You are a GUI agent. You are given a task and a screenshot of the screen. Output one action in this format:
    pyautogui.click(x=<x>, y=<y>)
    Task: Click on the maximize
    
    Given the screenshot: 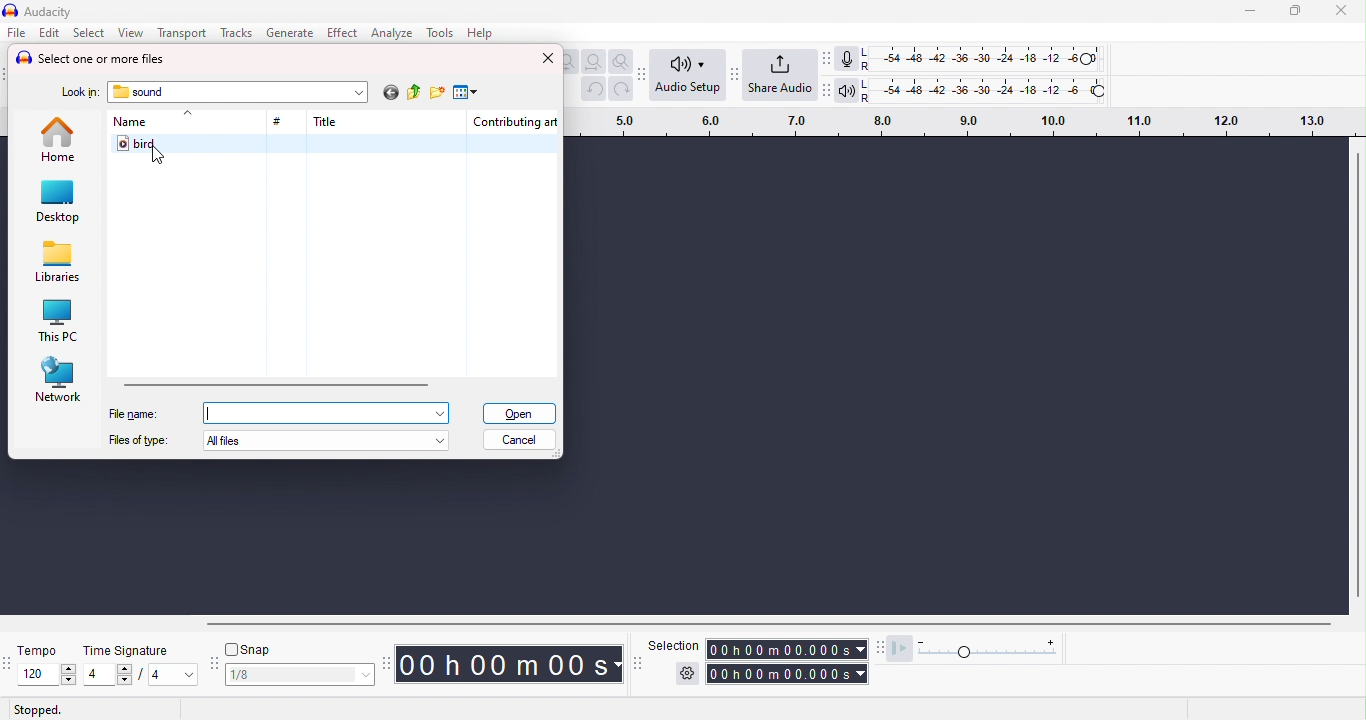 What is the action you would take?
    pyautogui.click(x=1295, y=11)
    